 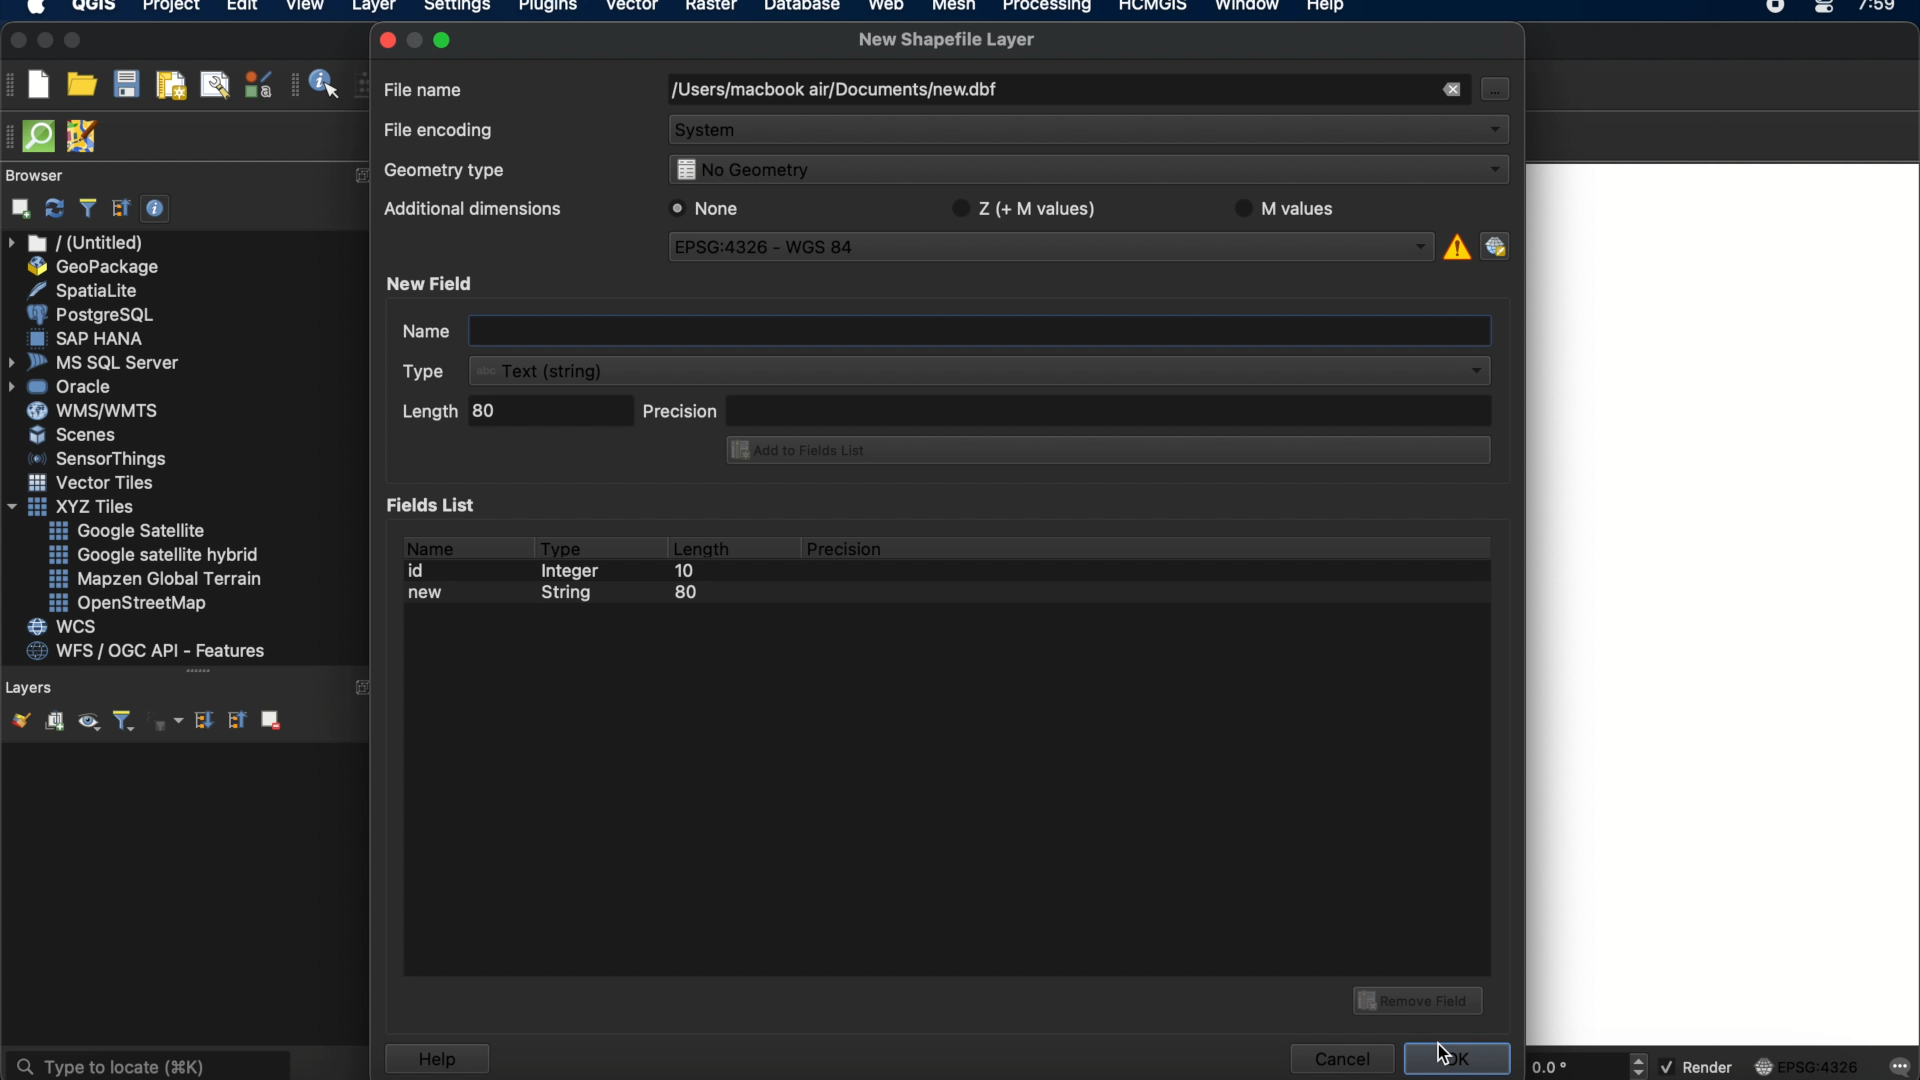 What do you see at coordinates (121, 208) in the screenshot?
I see `collapse all` at bounding box center [121, 208].